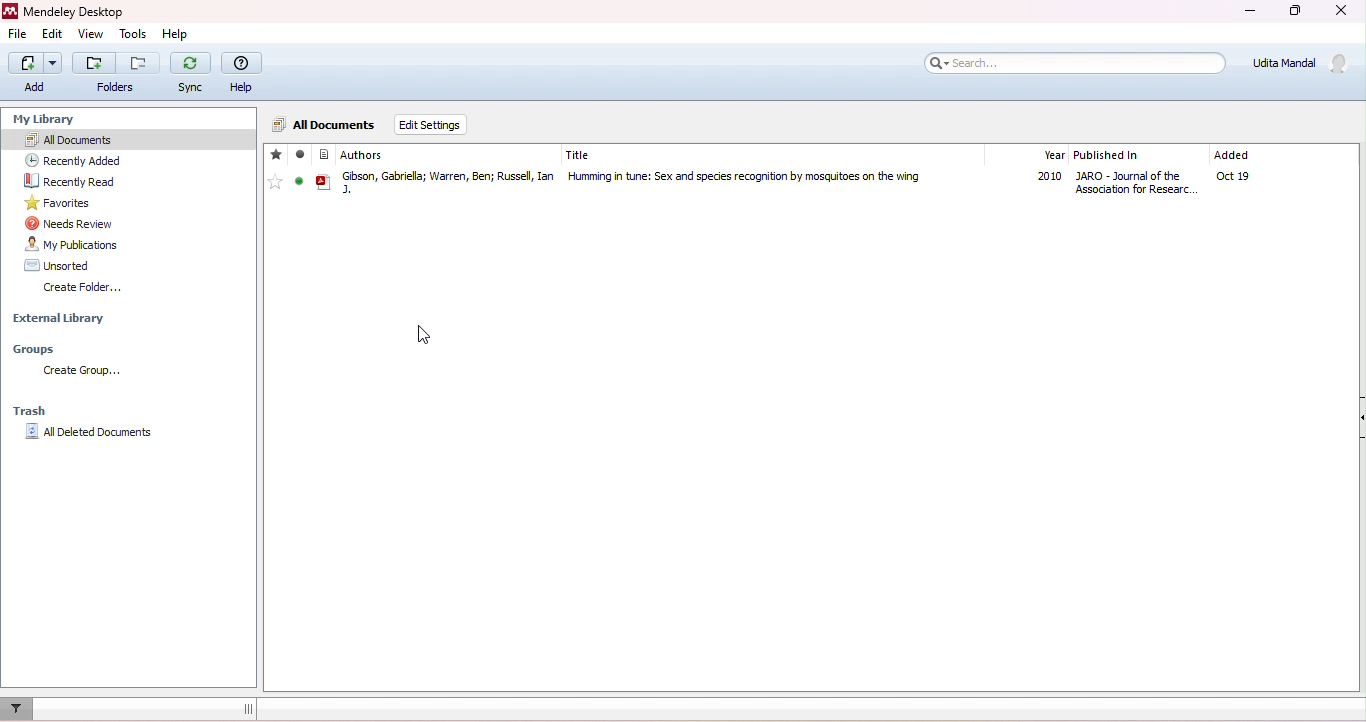 Image resolution: width=1366 pixels, height=722 pixels. Describe the element at coordinates (60, 203) in the screenshot. I see `favorites` at that location.